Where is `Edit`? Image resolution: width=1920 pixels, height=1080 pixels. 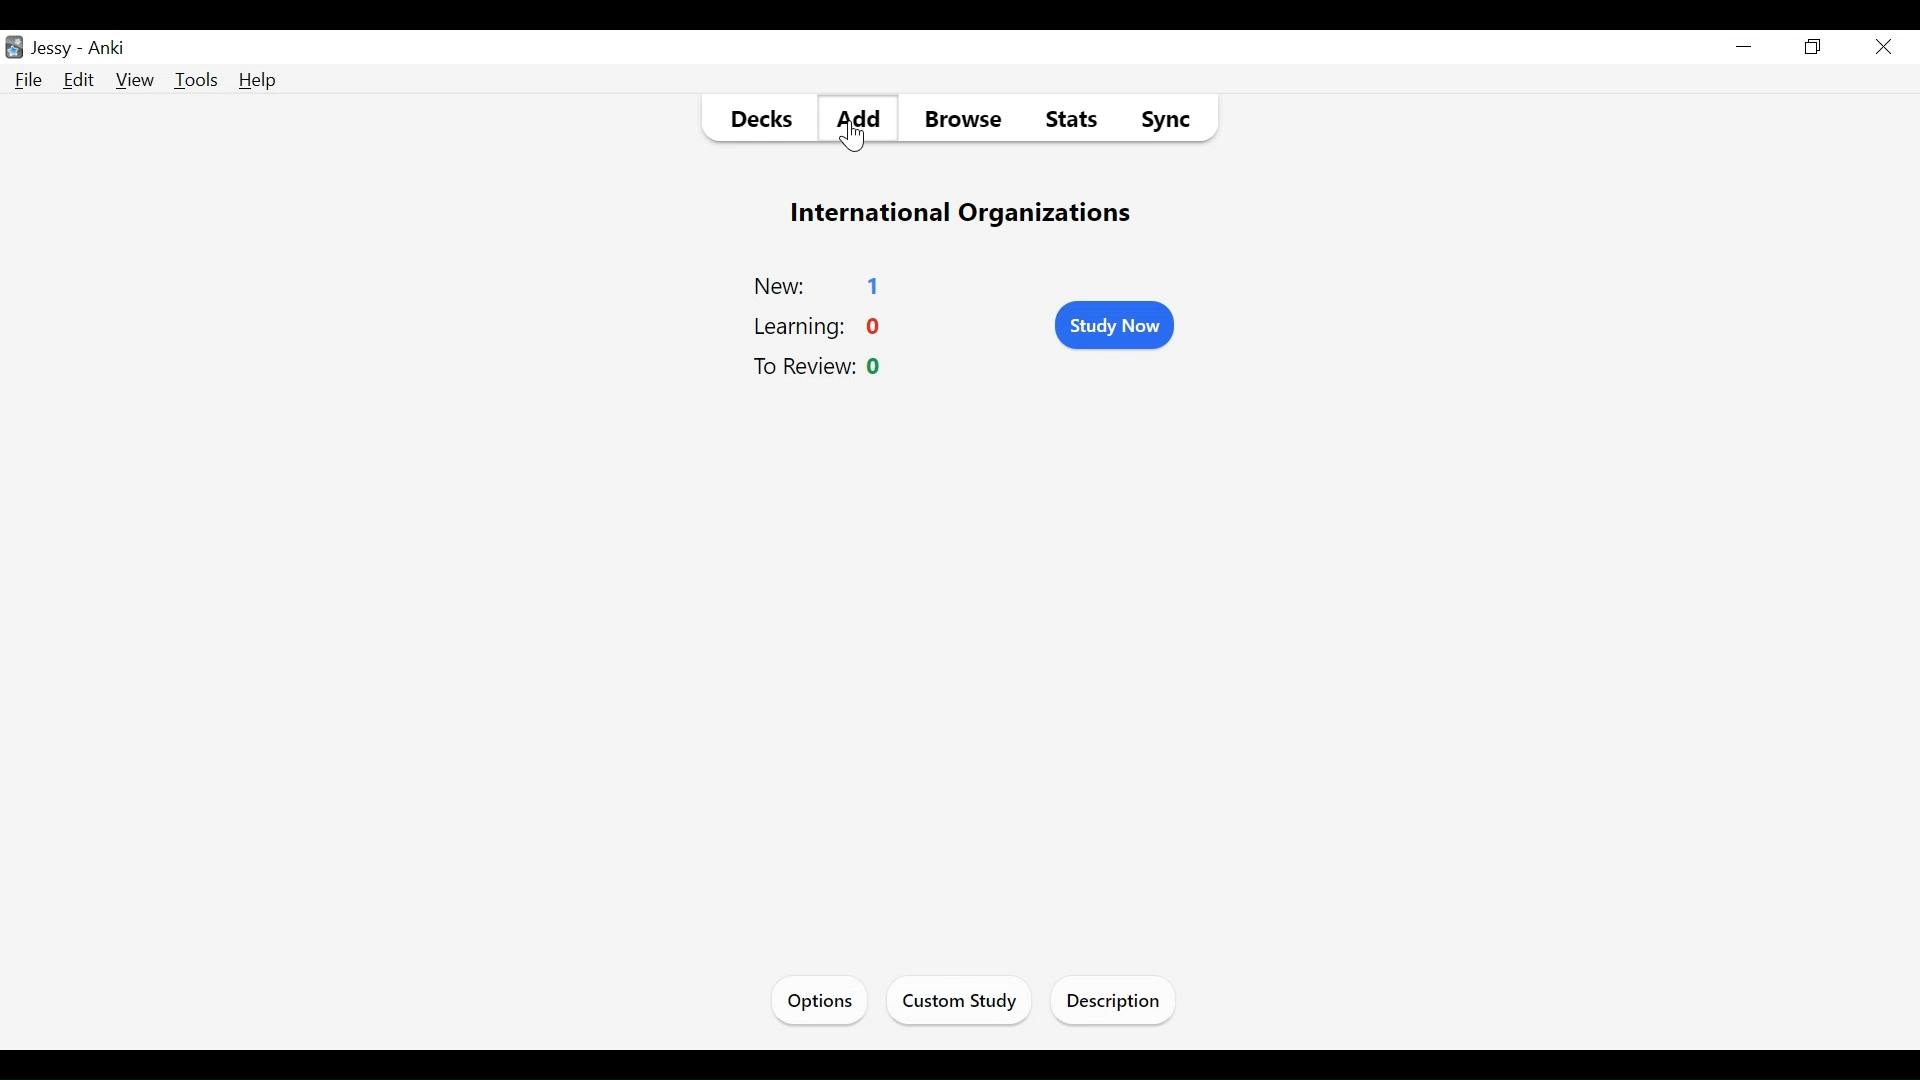
Edit is located at coordinates (80, 79).